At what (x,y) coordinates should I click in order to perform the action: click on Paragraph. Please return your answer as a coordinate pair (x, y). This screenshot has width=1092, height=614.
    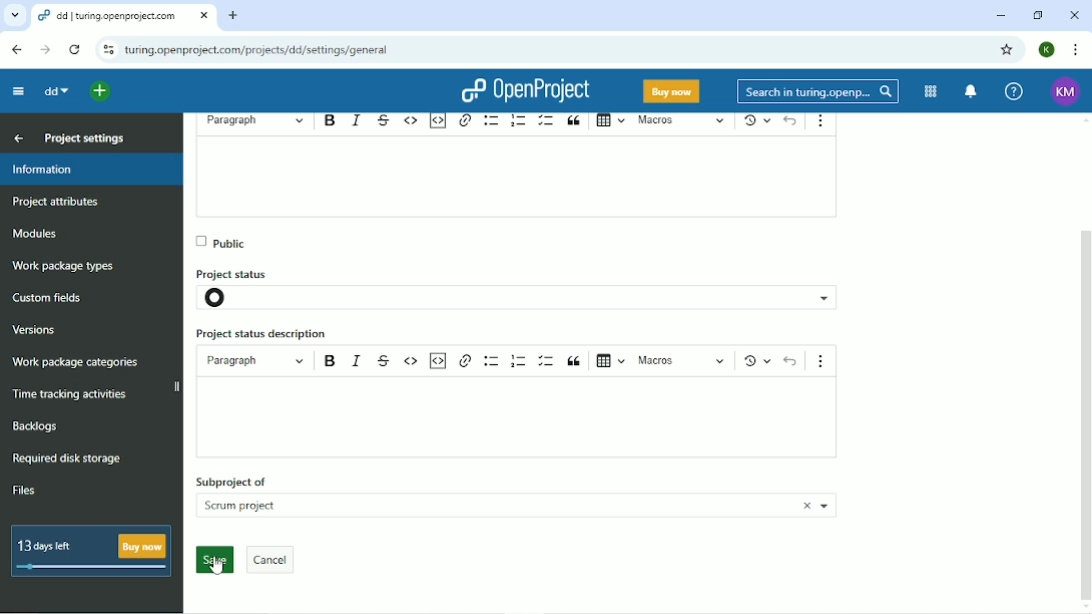
    Looking at the image, I should click on (248, 120).